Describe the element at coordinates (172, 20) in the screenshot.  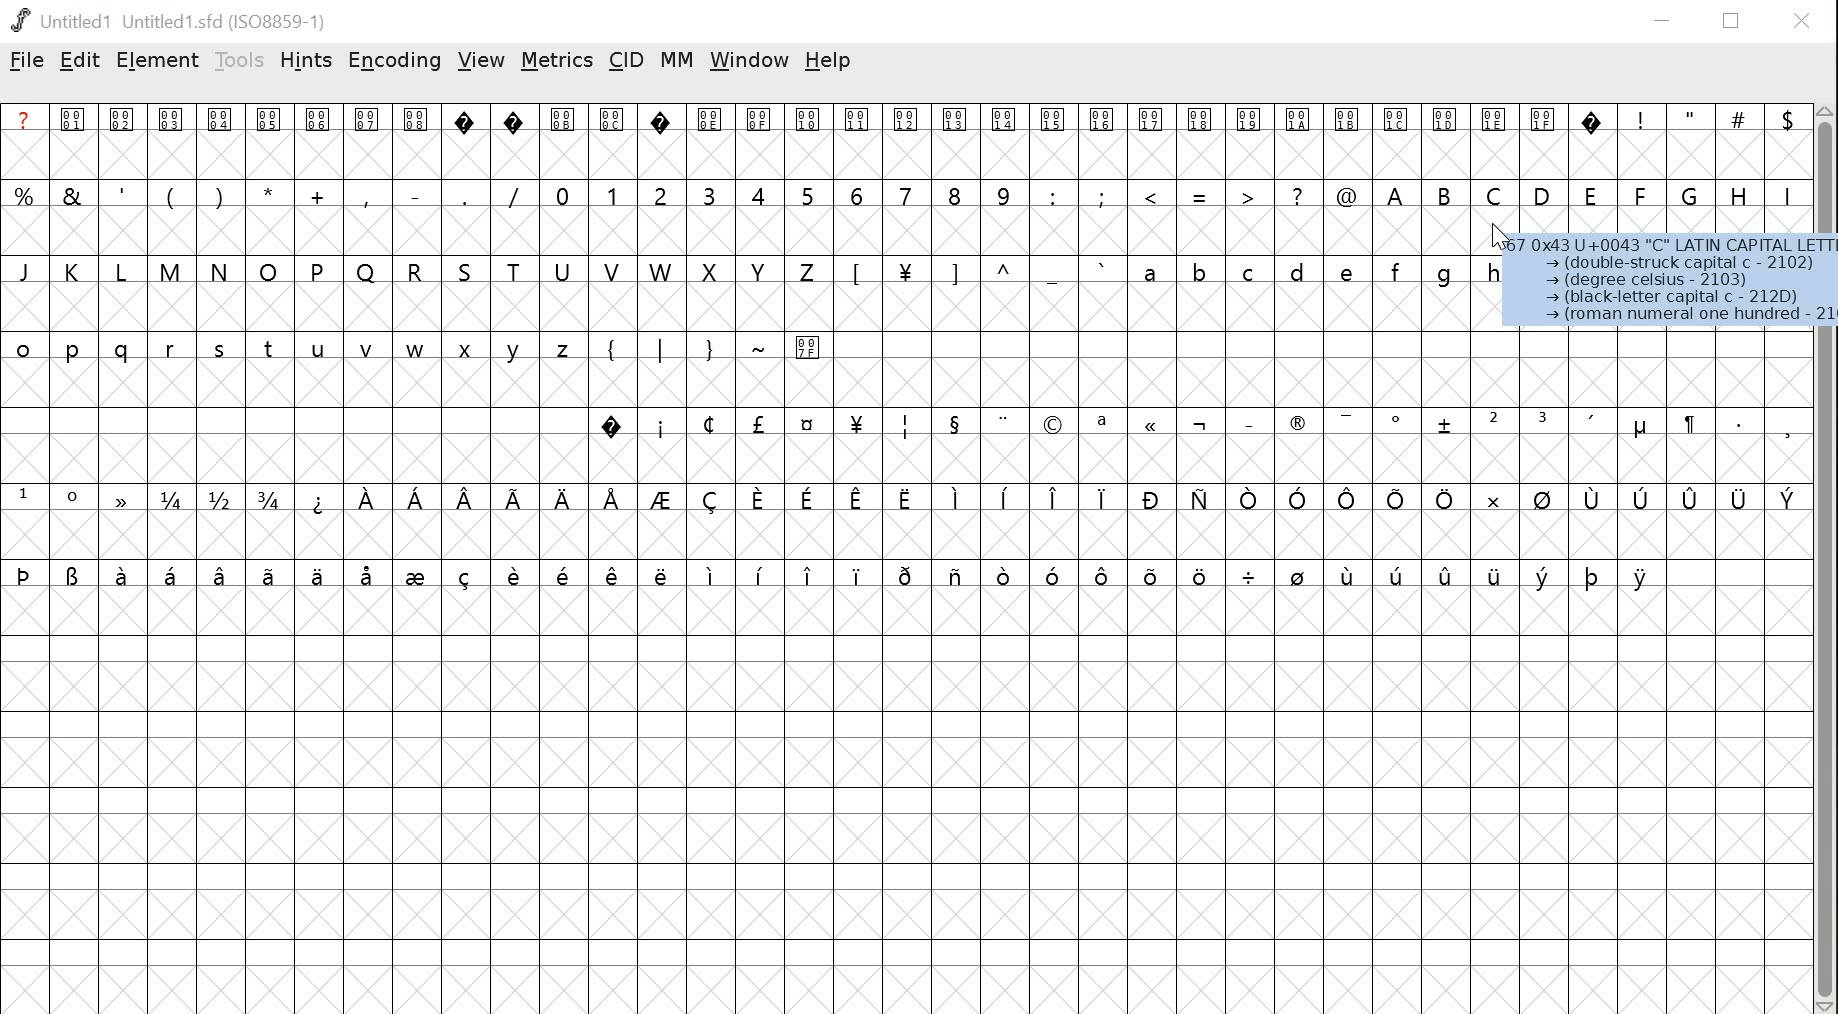
I see `Untitled1 Untitled 1.sfd (IS08859-1)` at that location.